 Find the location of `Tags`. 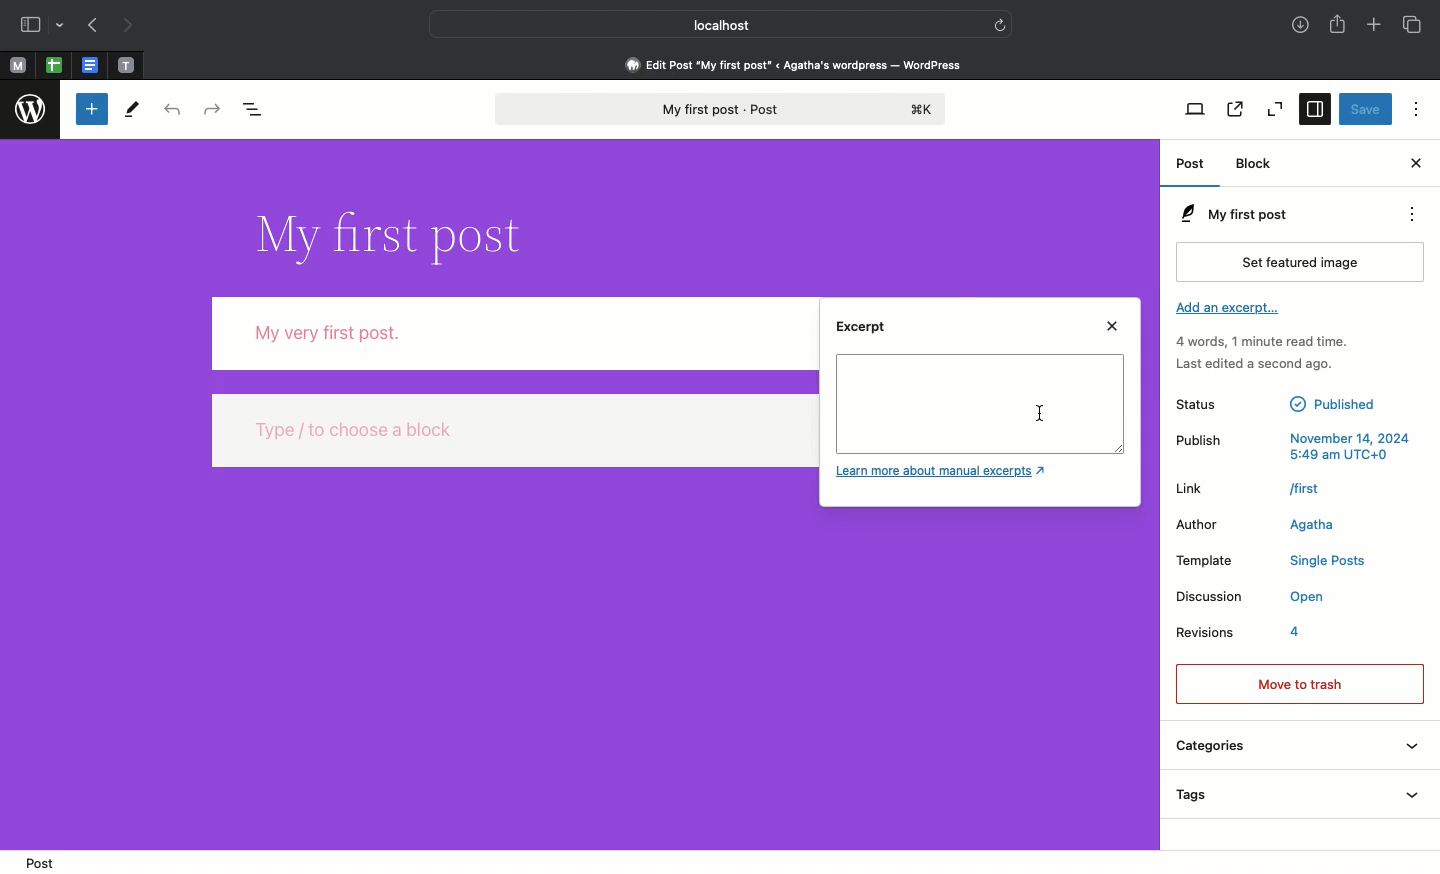

Tags is located at coordinates (1295, 797).